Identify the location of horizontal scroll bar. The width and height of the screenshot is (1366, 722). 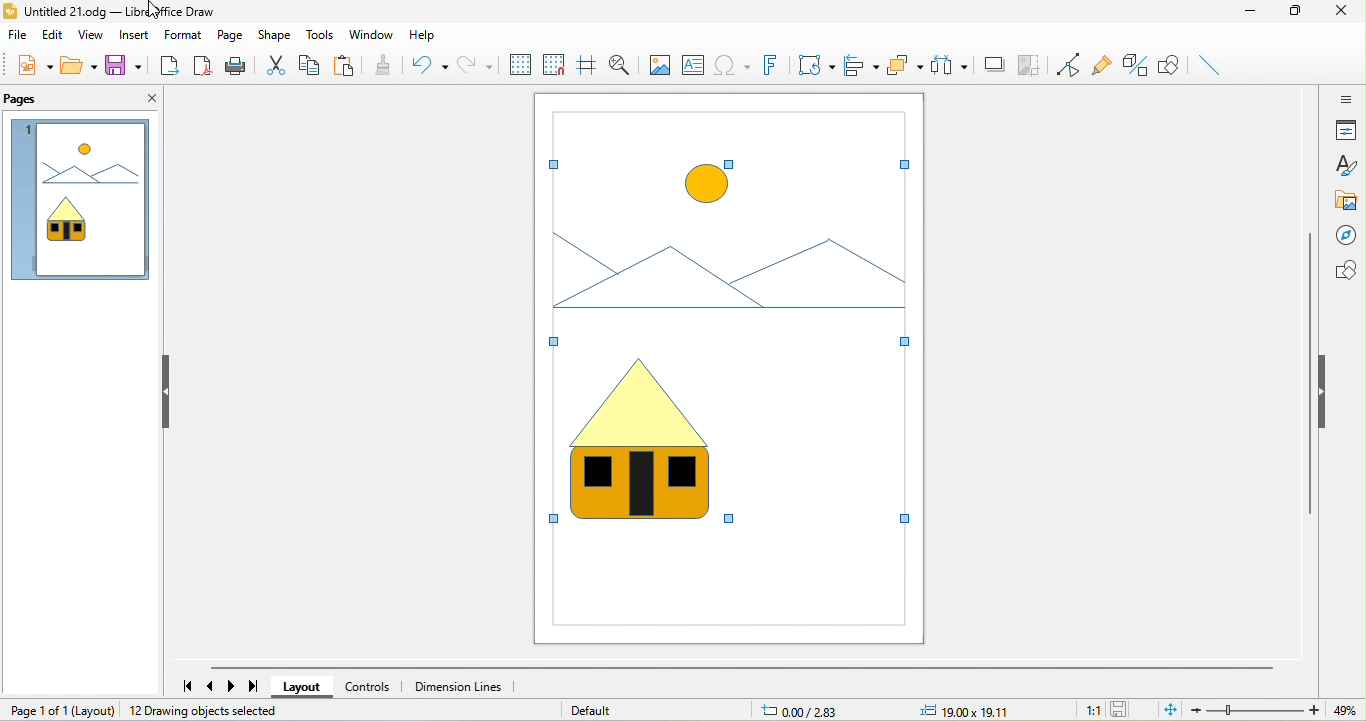
(740, 668).